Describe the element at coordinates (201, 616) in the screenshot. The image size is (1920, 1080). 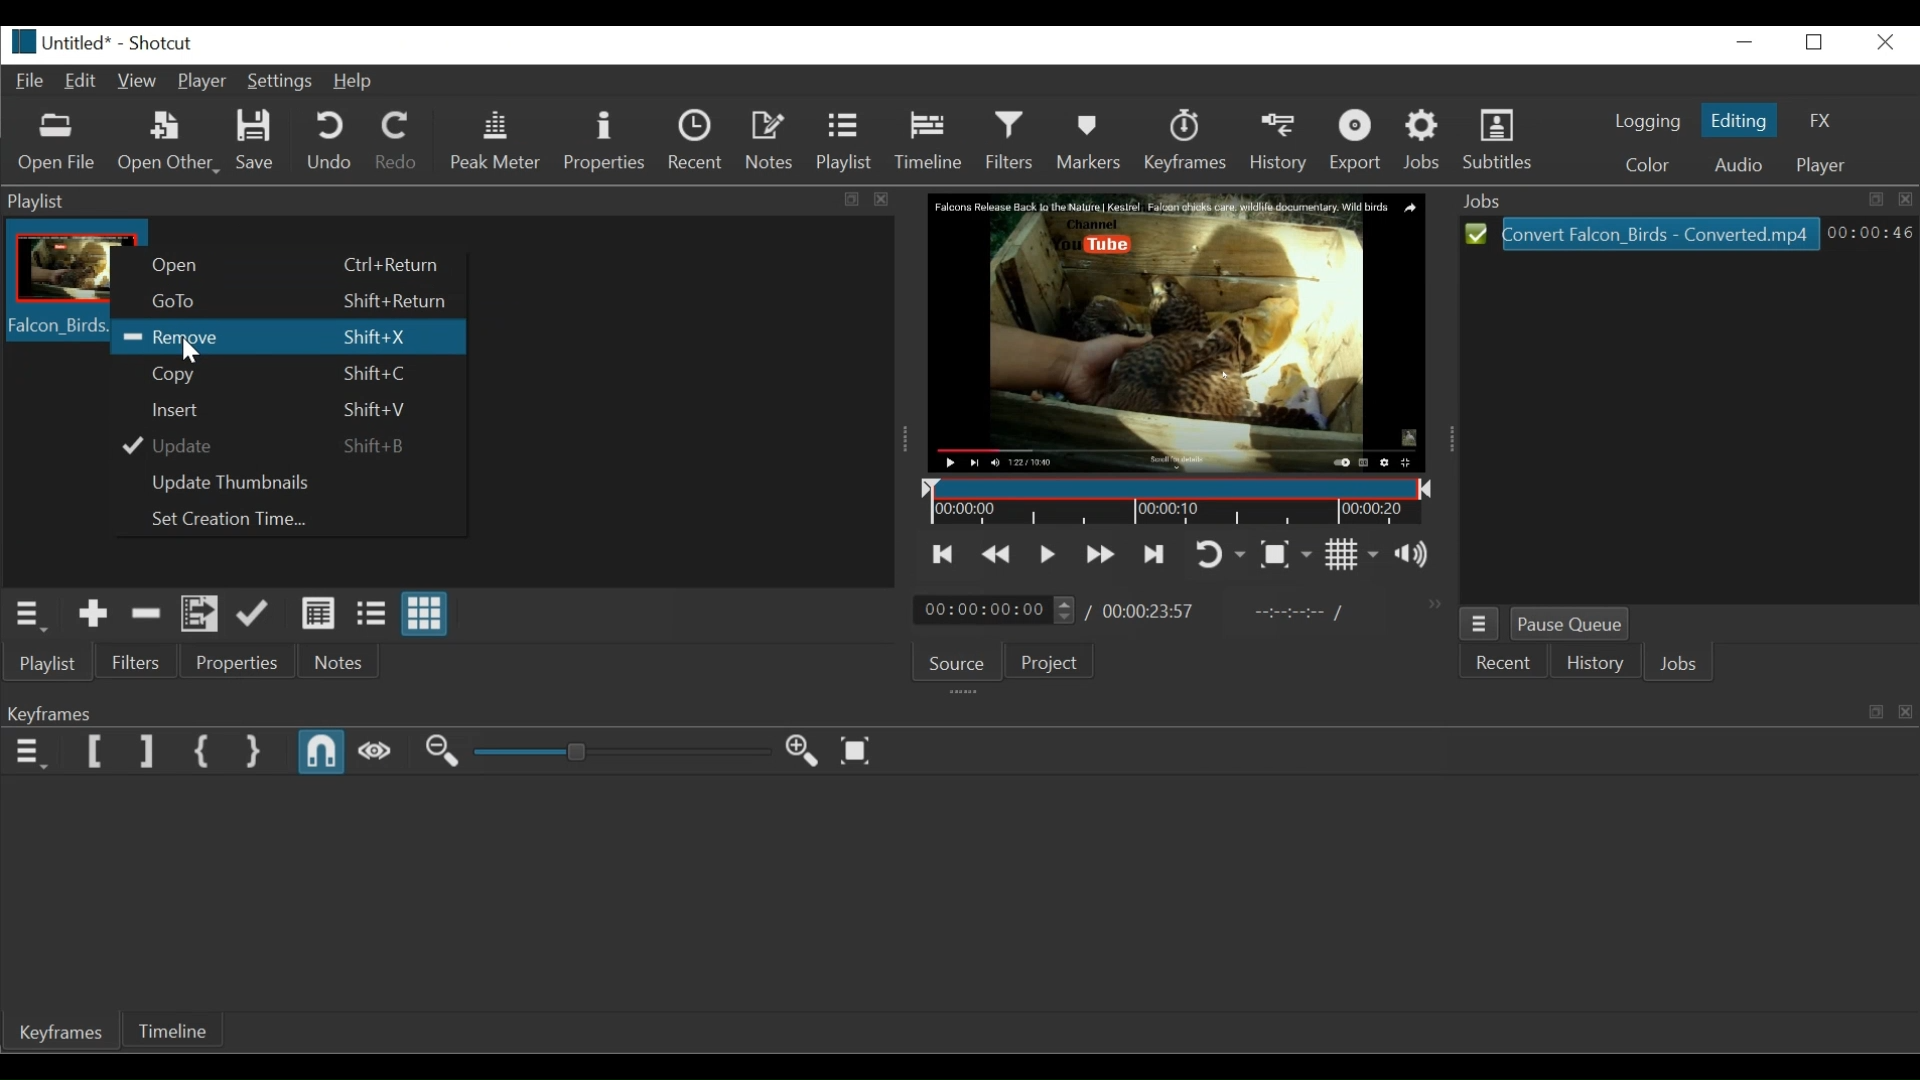
I see `Add files to the playlist` at that location.